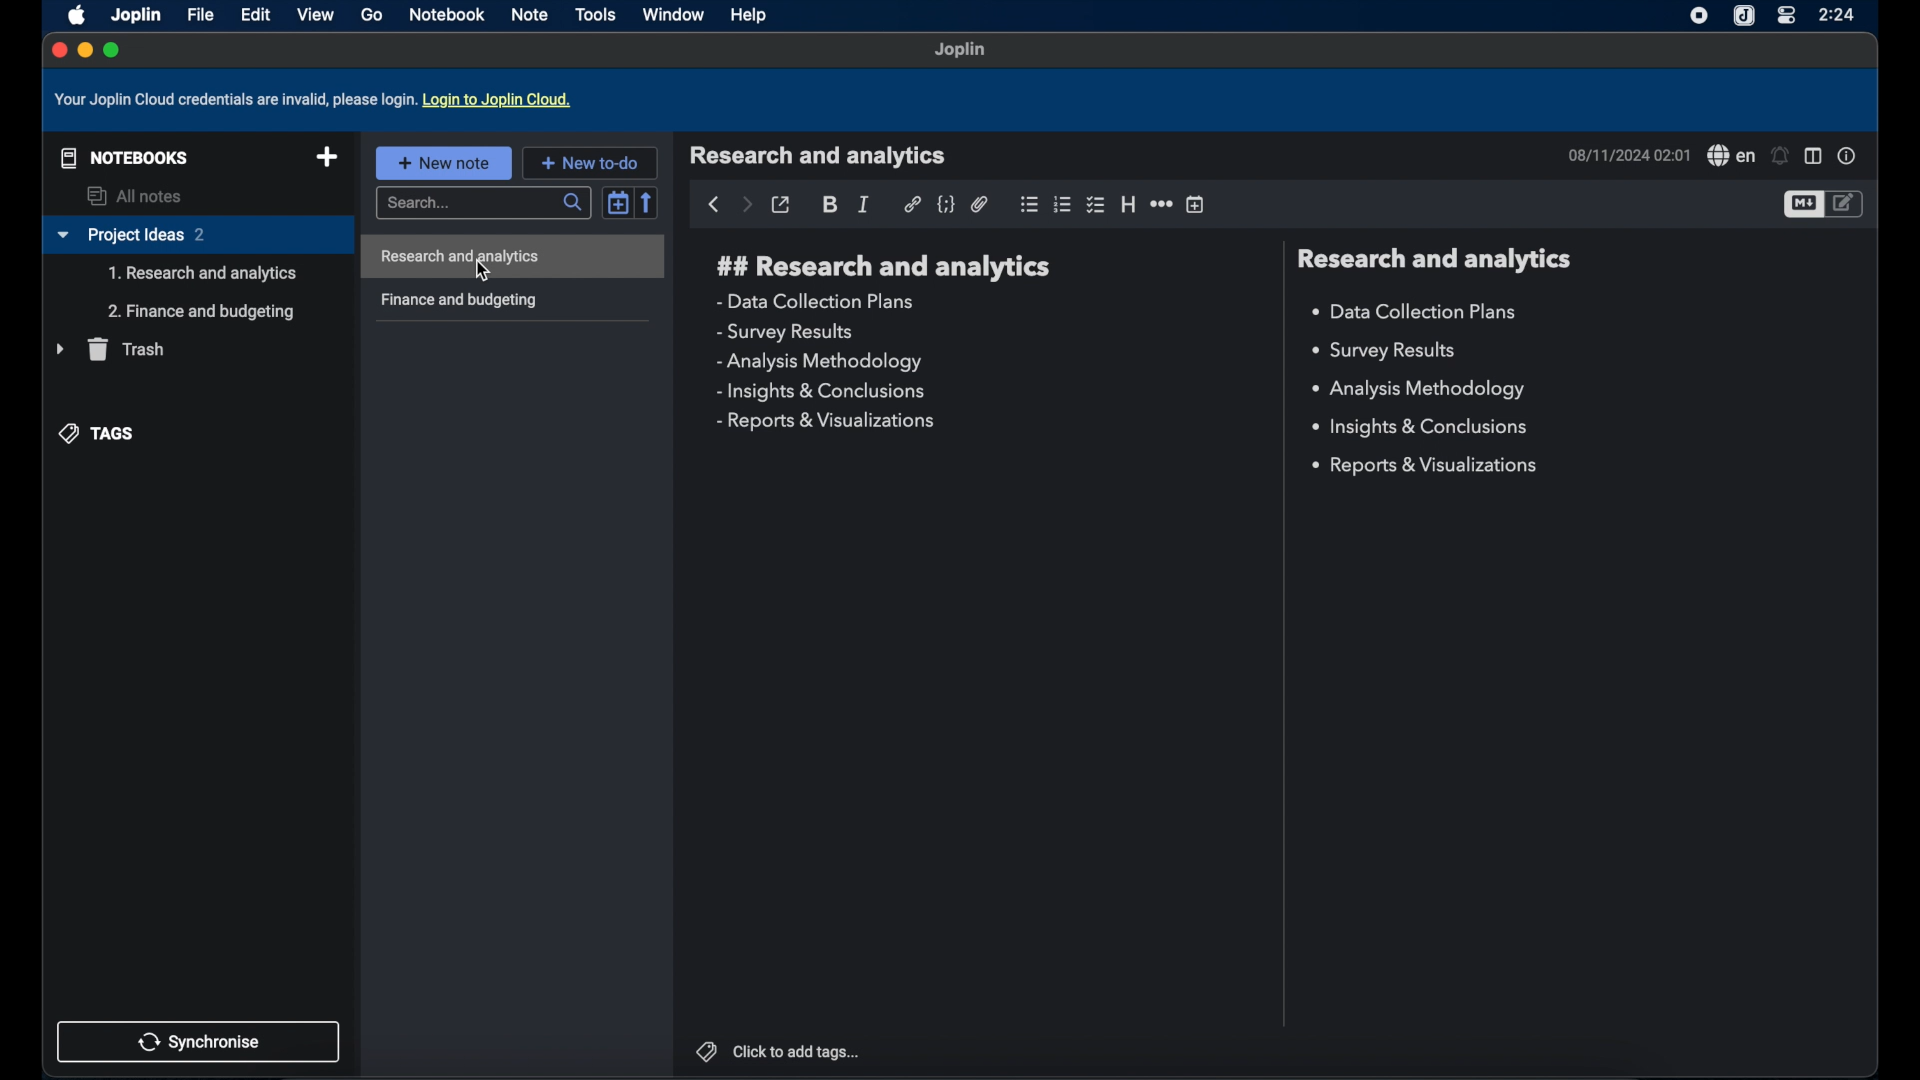 The height and width of the screenshot is (1080, 1920). I want to click on code, so click(947, 205).